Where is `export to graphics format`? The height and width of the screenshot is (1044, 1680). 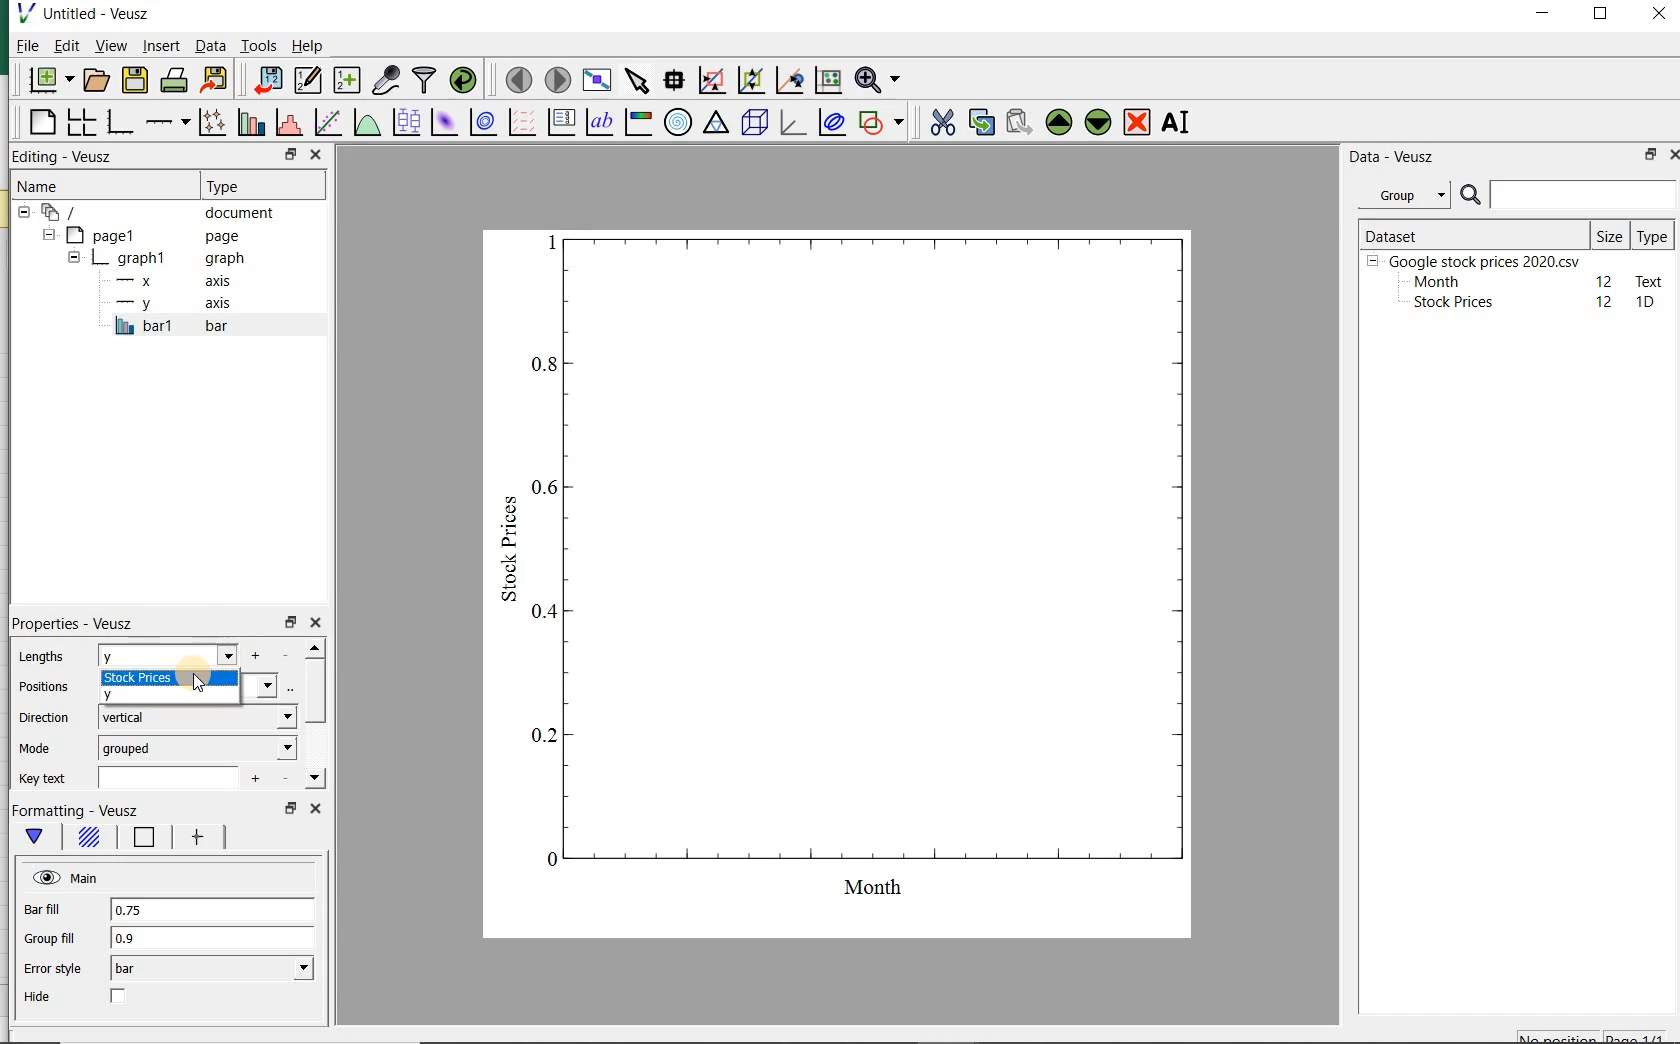 export to graphics format is located at coordinates (215, 81).